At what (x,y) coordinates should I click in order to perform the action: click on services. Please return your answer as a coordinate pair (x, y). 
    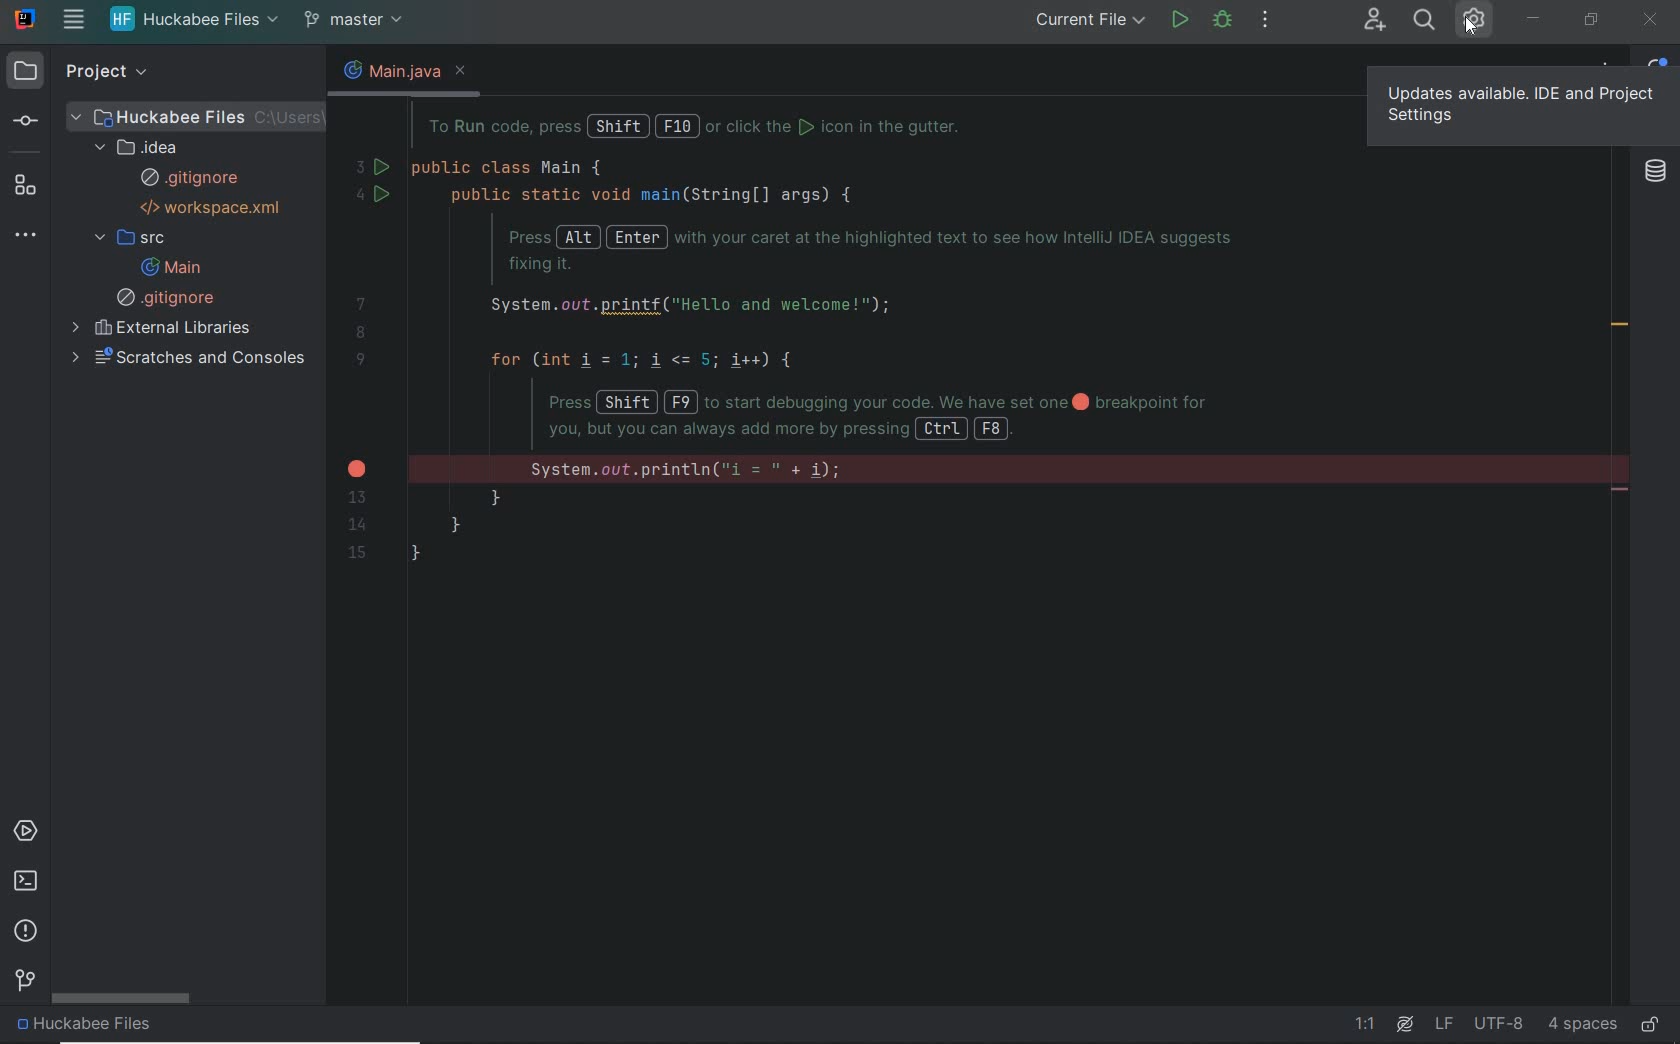
    Looking at the image, I should click on (30, 831).